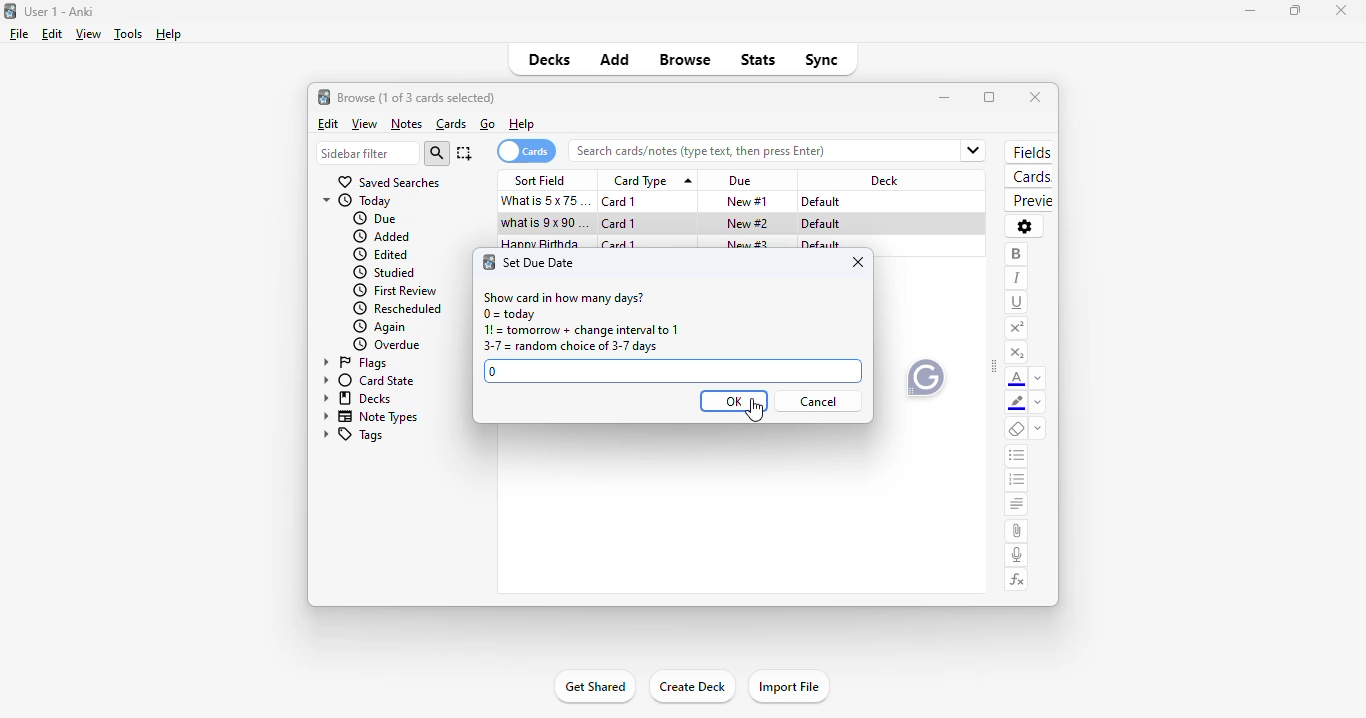 This screenshot has height=718, width=1366. I want to click on what is 9x90=?, so click(544, 222).